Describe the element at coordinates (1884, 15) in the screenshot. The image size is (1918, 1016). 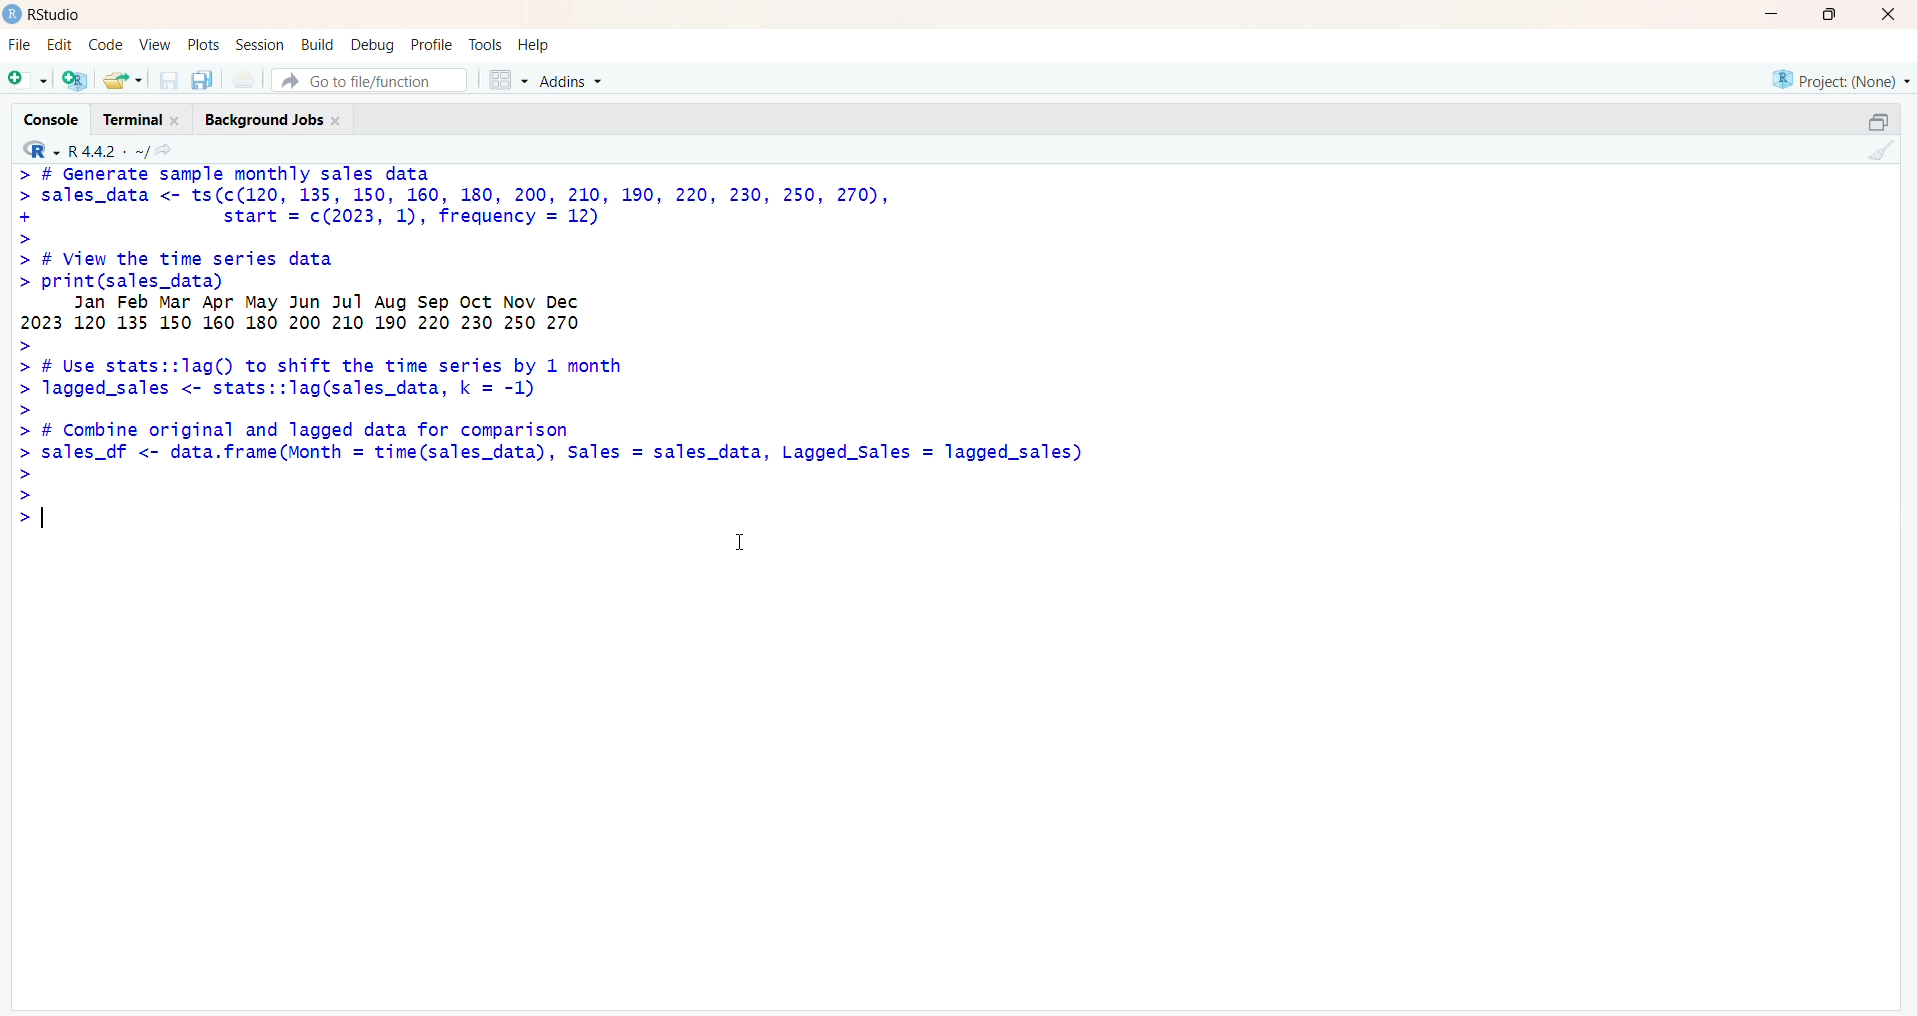
I see `close` at that location.